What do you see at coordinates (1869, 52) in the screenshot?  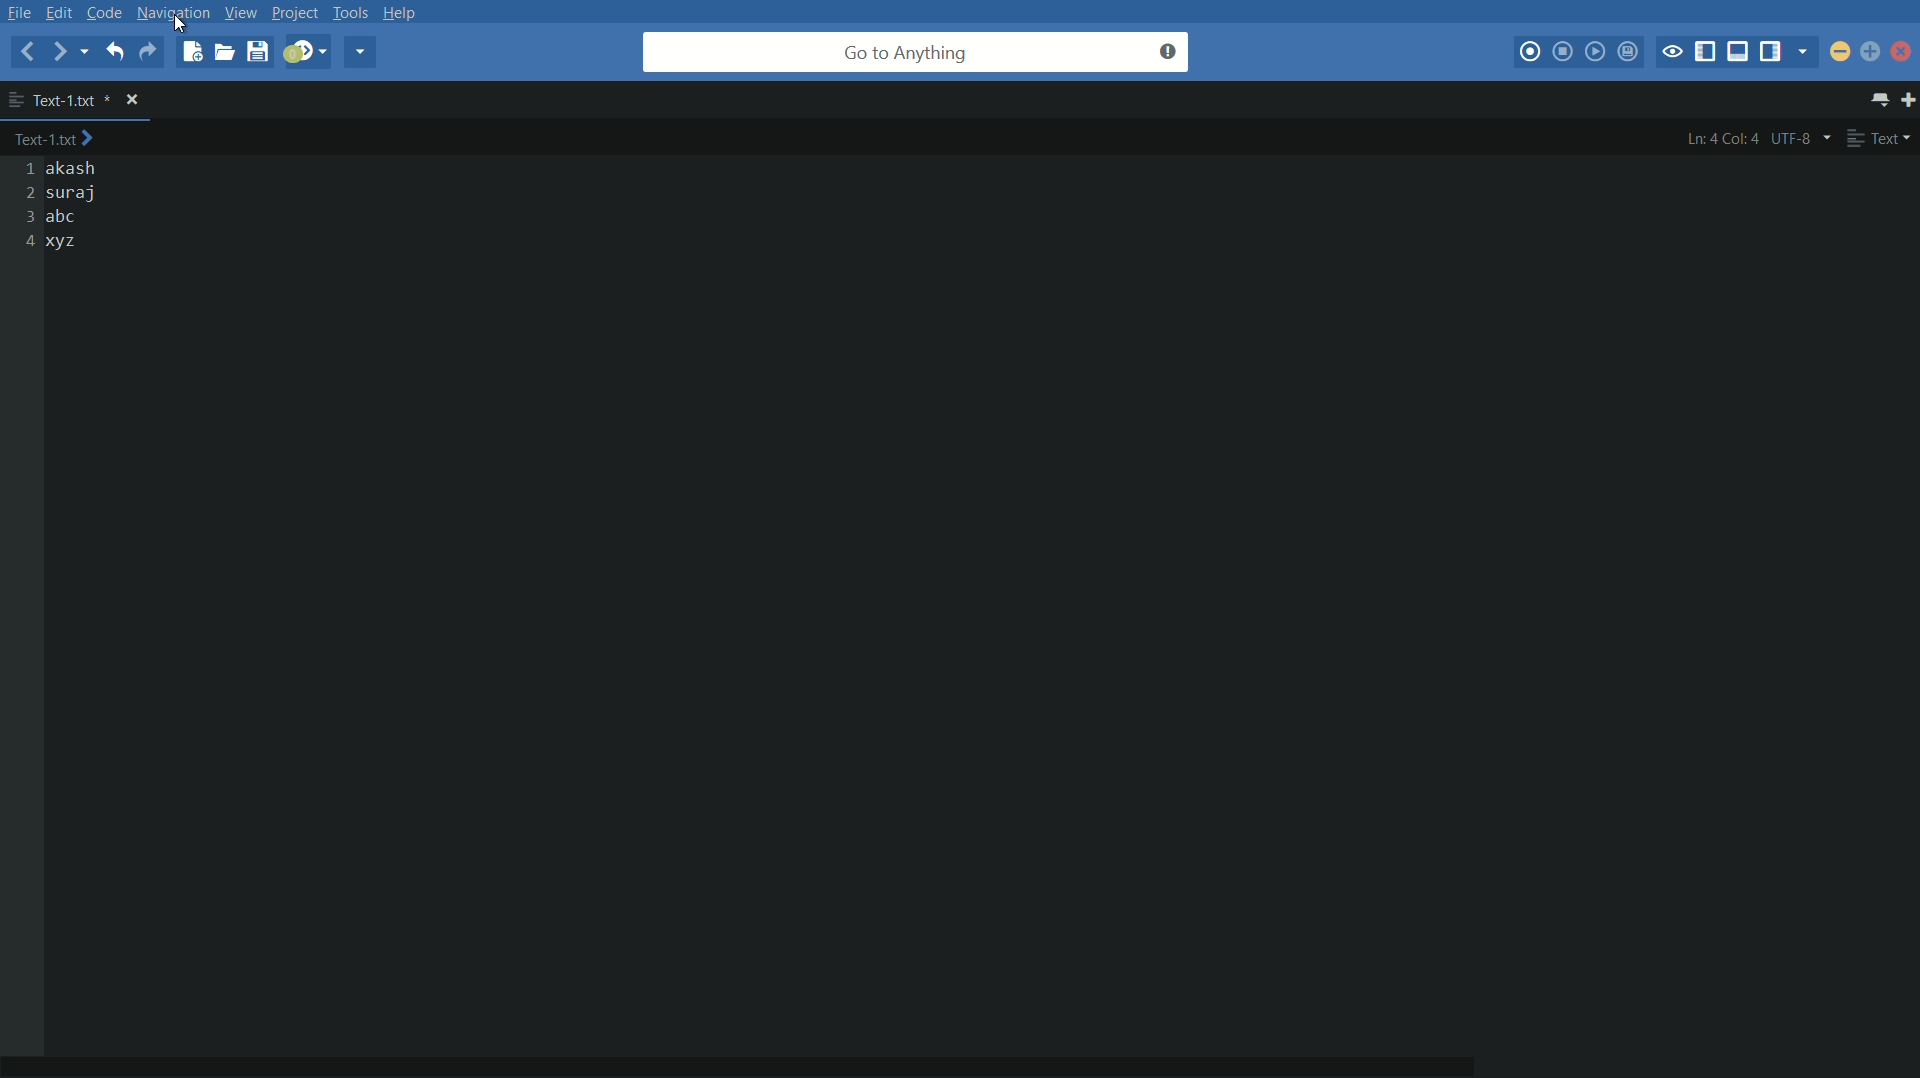 I see `maximize` at bounding box center [1869, 52].